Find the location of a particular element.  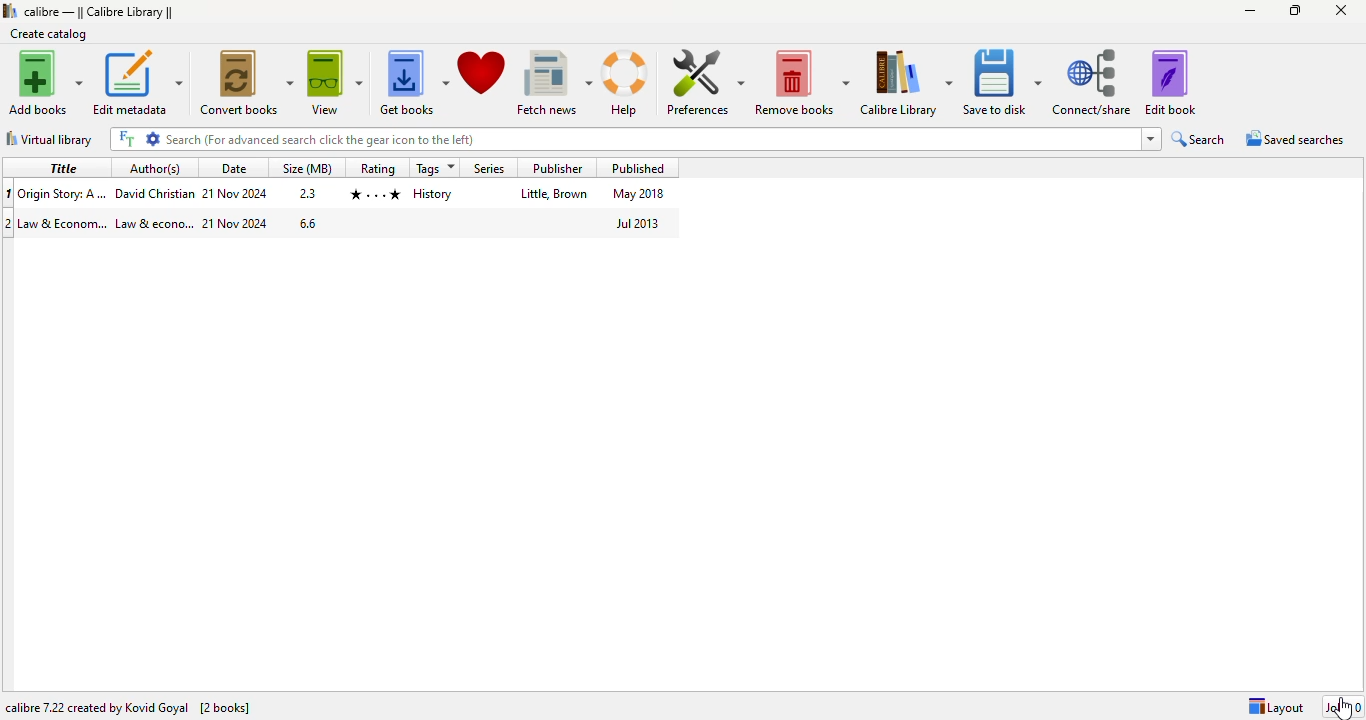

convert books is located at coordinates (246, 83).